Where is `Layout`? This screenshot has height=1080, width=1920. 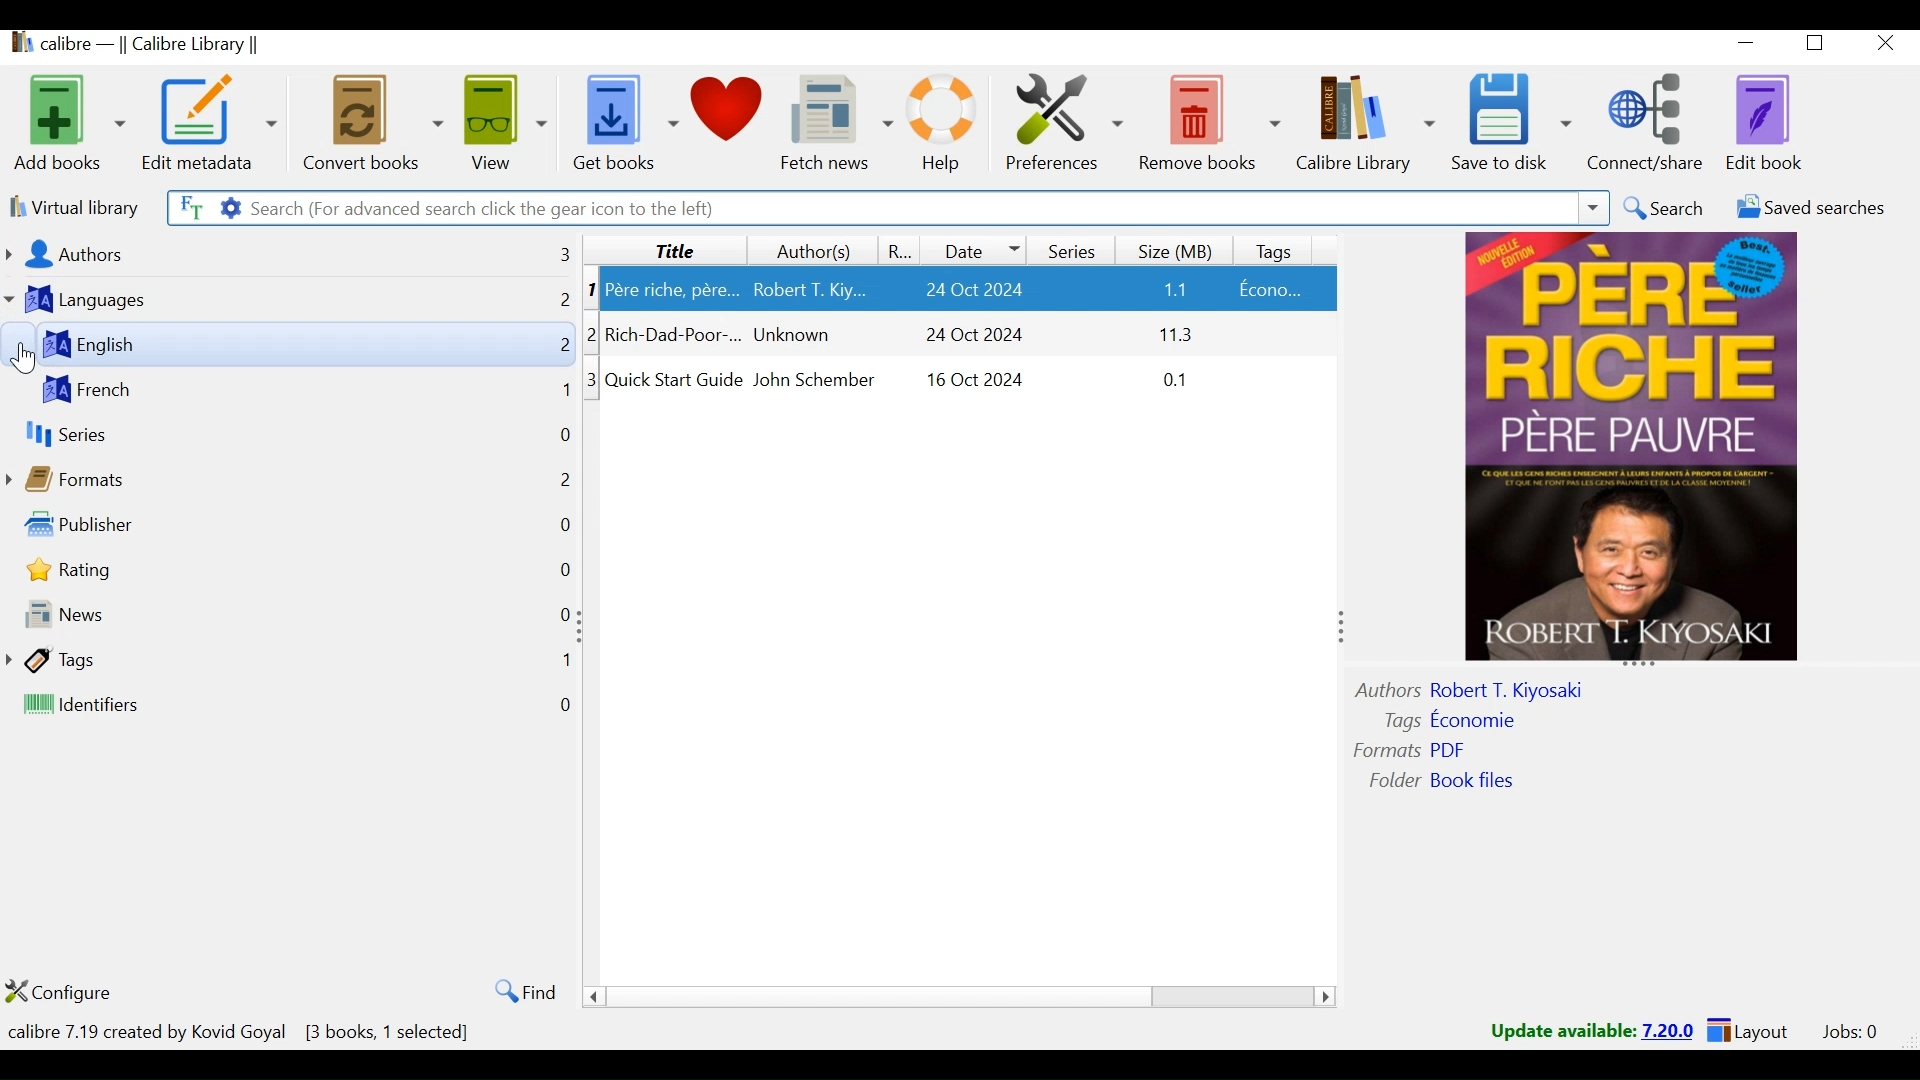 Layout is located at coordinates (1747, 1032).